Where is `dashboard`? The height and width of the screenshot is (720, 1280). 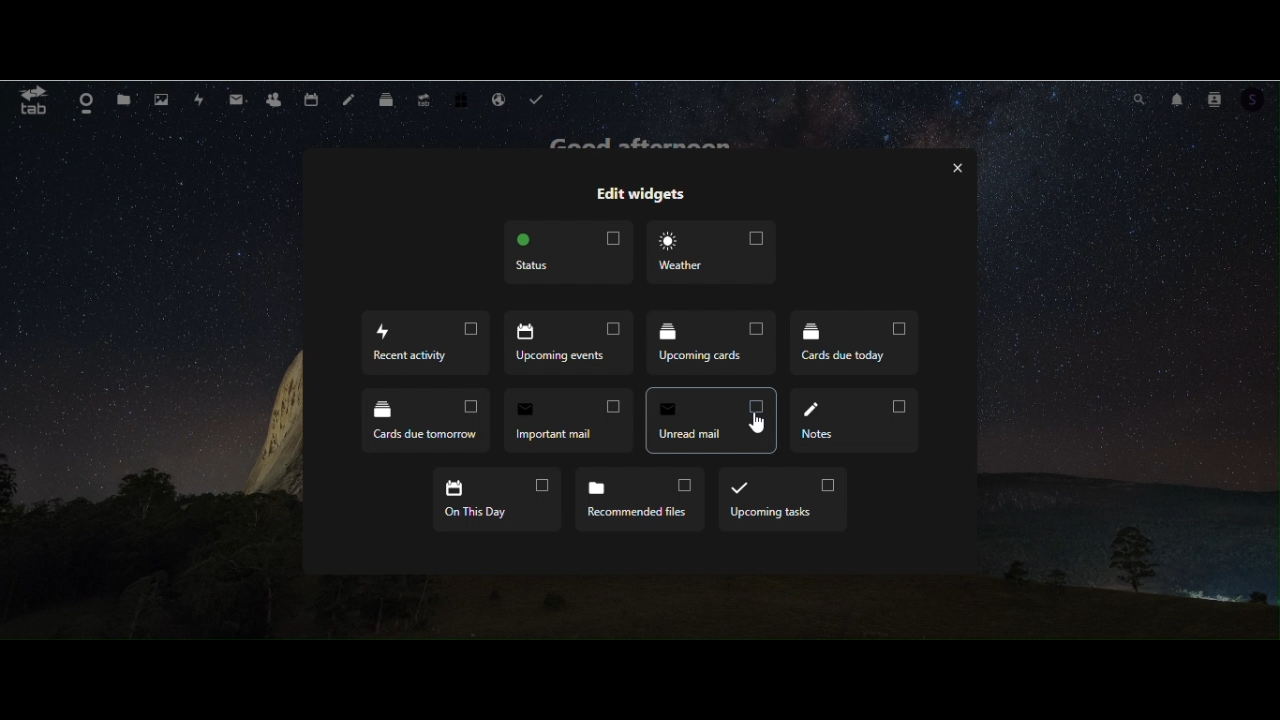
dashboard is located at coordinates (87, 101).